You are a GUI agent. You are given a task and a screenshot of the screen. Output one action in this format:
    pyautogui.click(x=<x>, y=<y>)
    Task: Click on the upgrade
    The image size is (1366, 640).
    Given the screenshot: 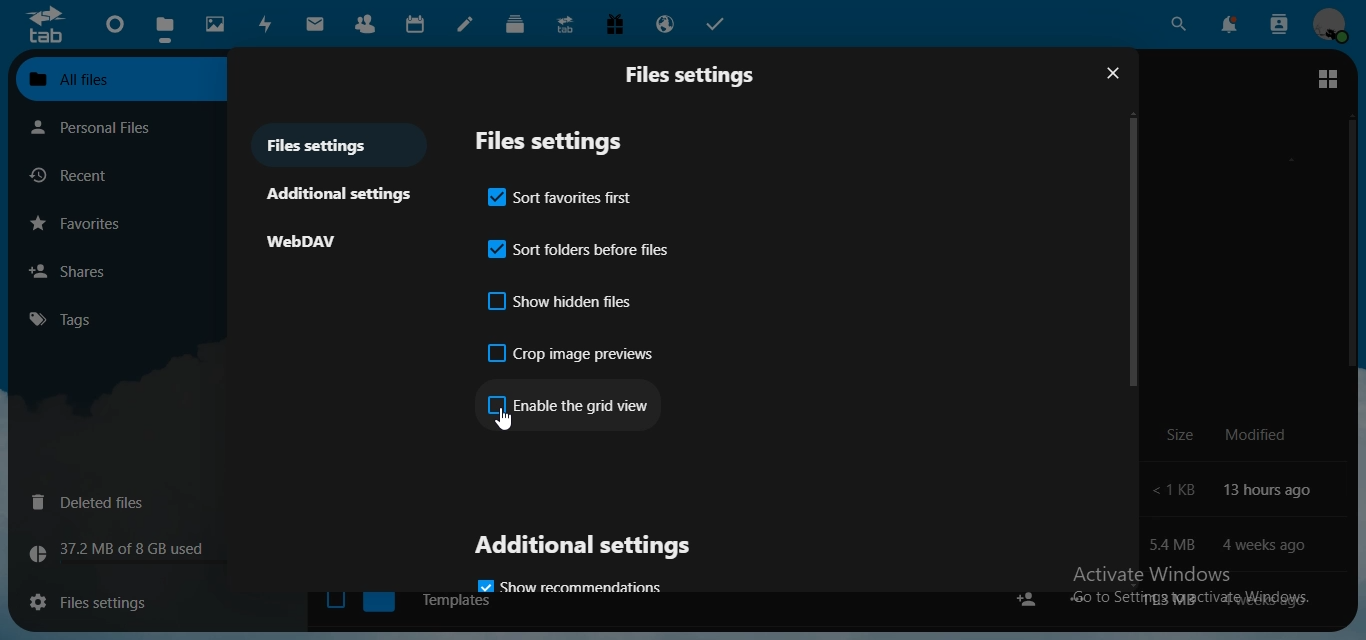 What is the action you would take?
    pyautogui.click(x=567, y=24)
    